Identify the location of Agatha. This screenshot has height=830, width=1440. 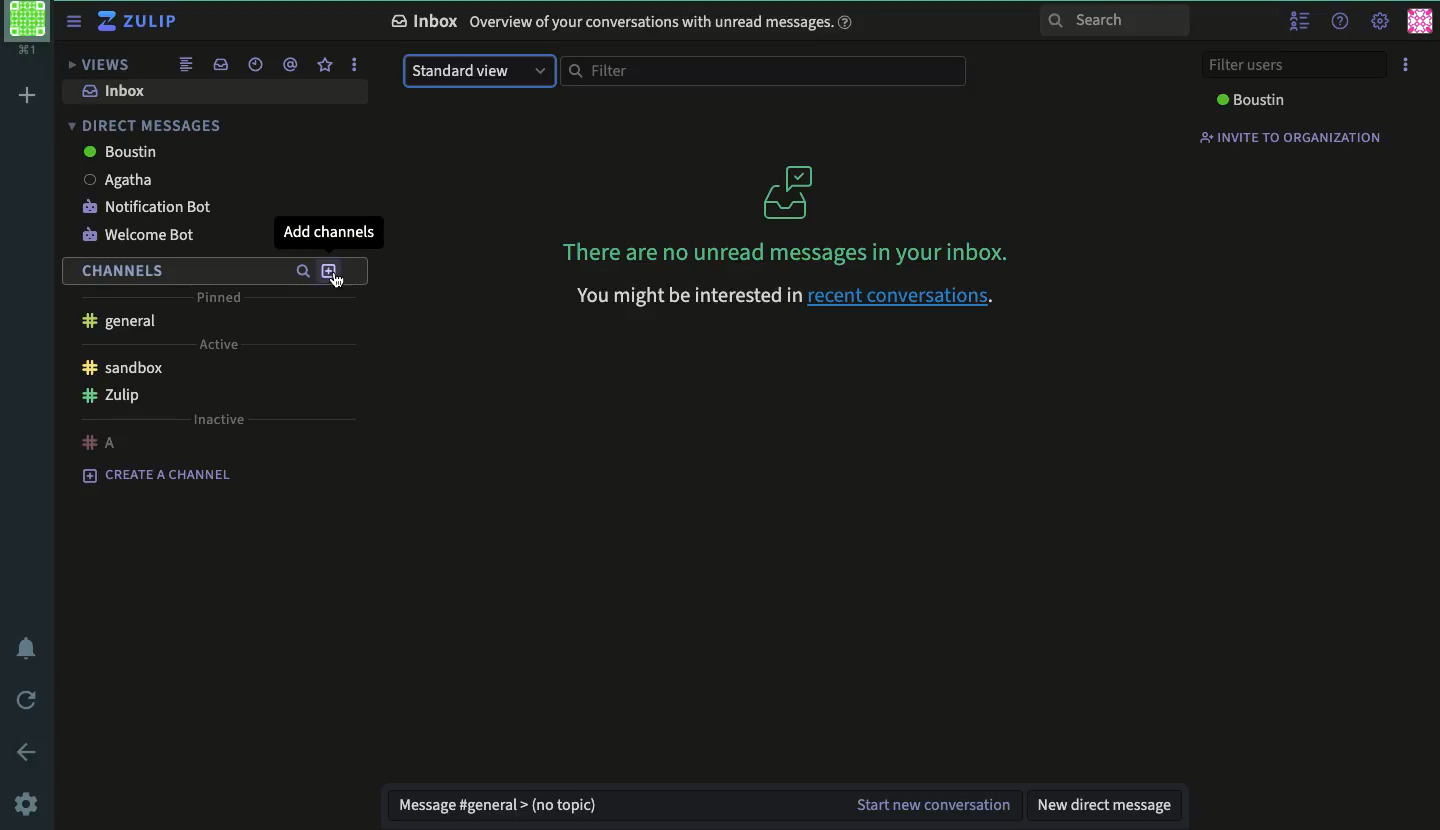
(112, 180).